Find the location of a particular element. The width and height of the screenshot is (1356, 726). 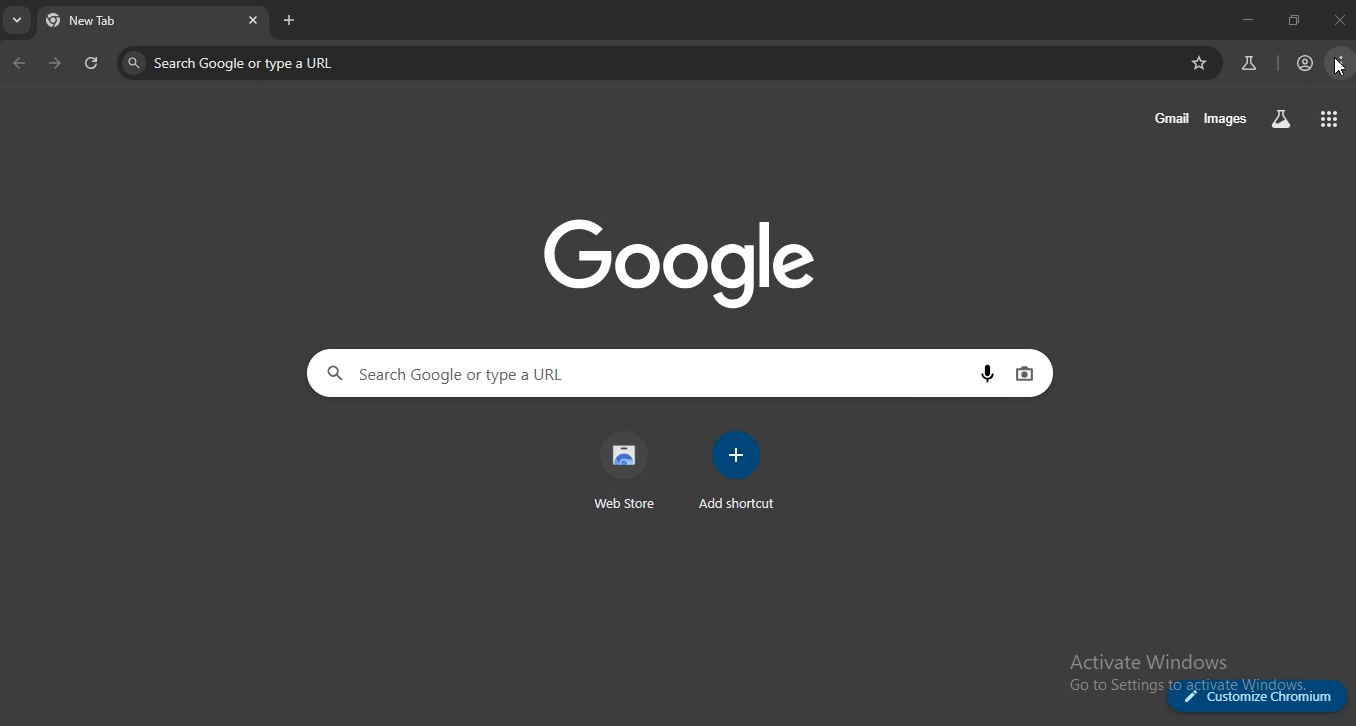

click to go back is located at coordinates (19, 64).